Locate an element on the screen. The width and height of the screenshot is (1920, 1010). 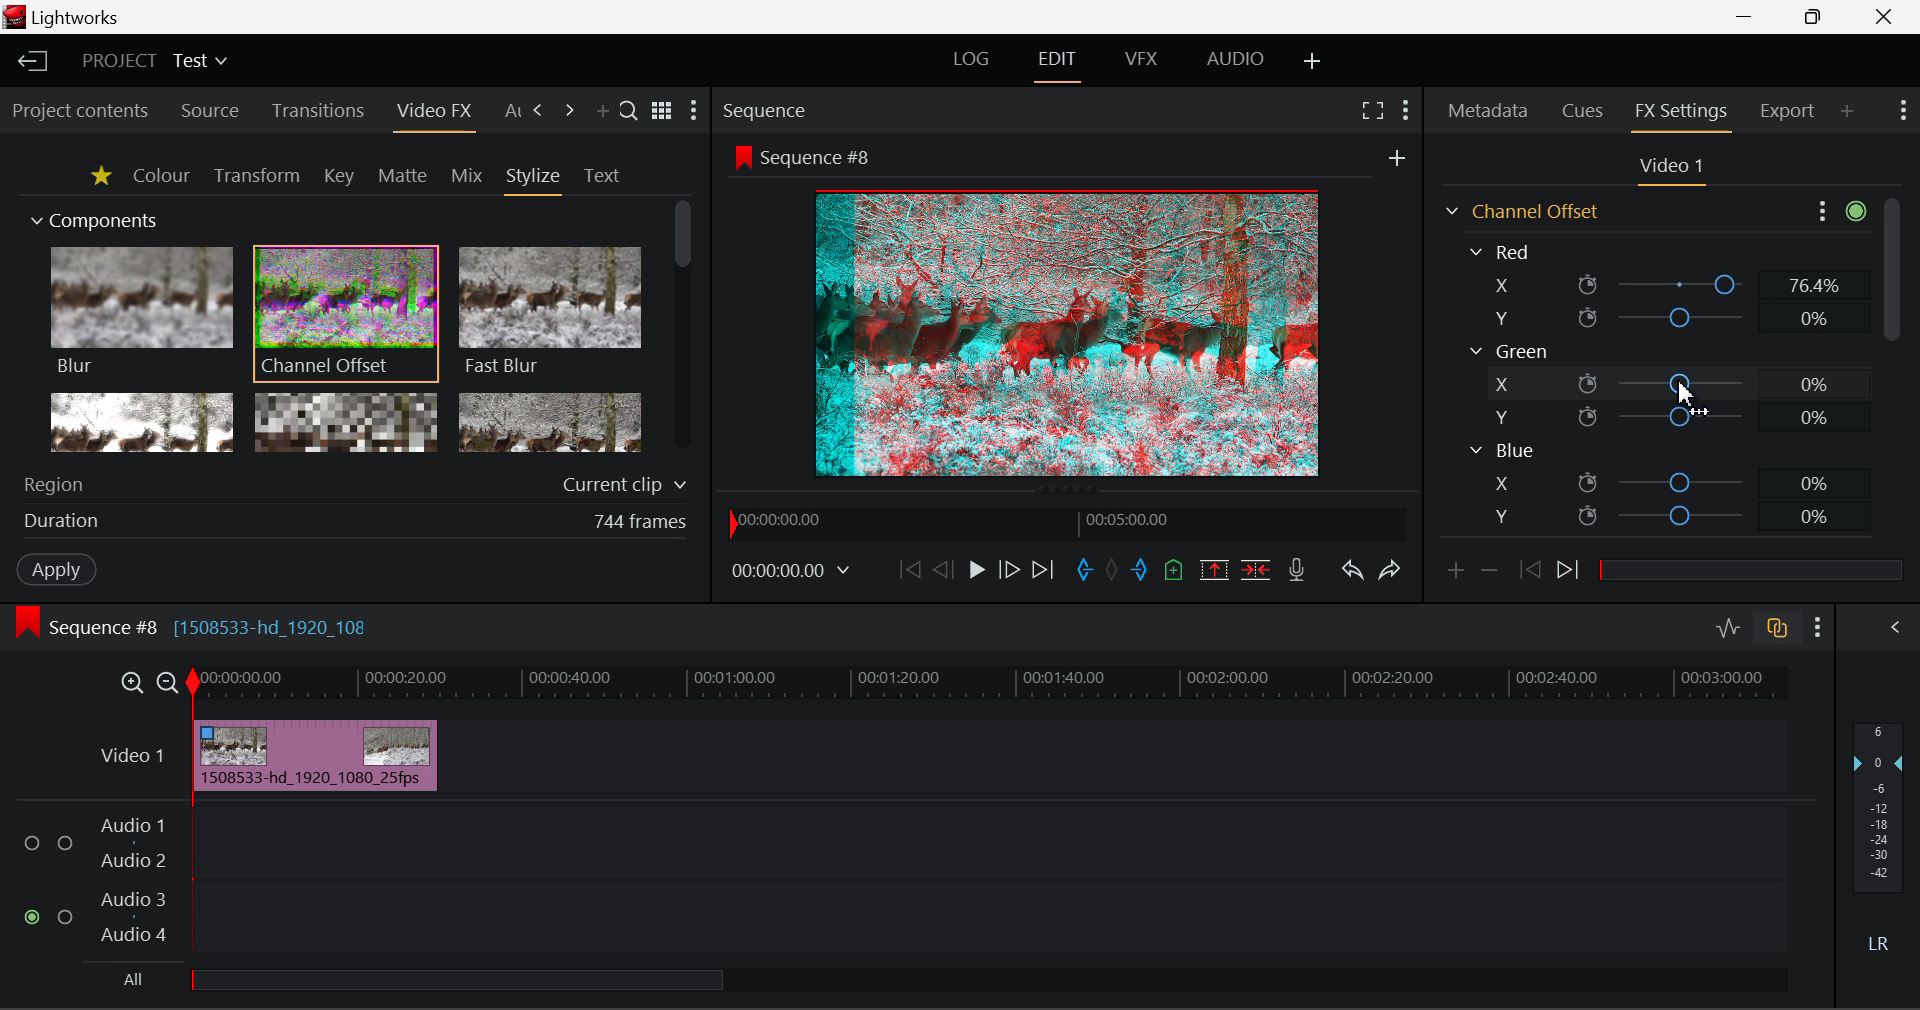
Blue Y is located at coordinates (1667, 514).